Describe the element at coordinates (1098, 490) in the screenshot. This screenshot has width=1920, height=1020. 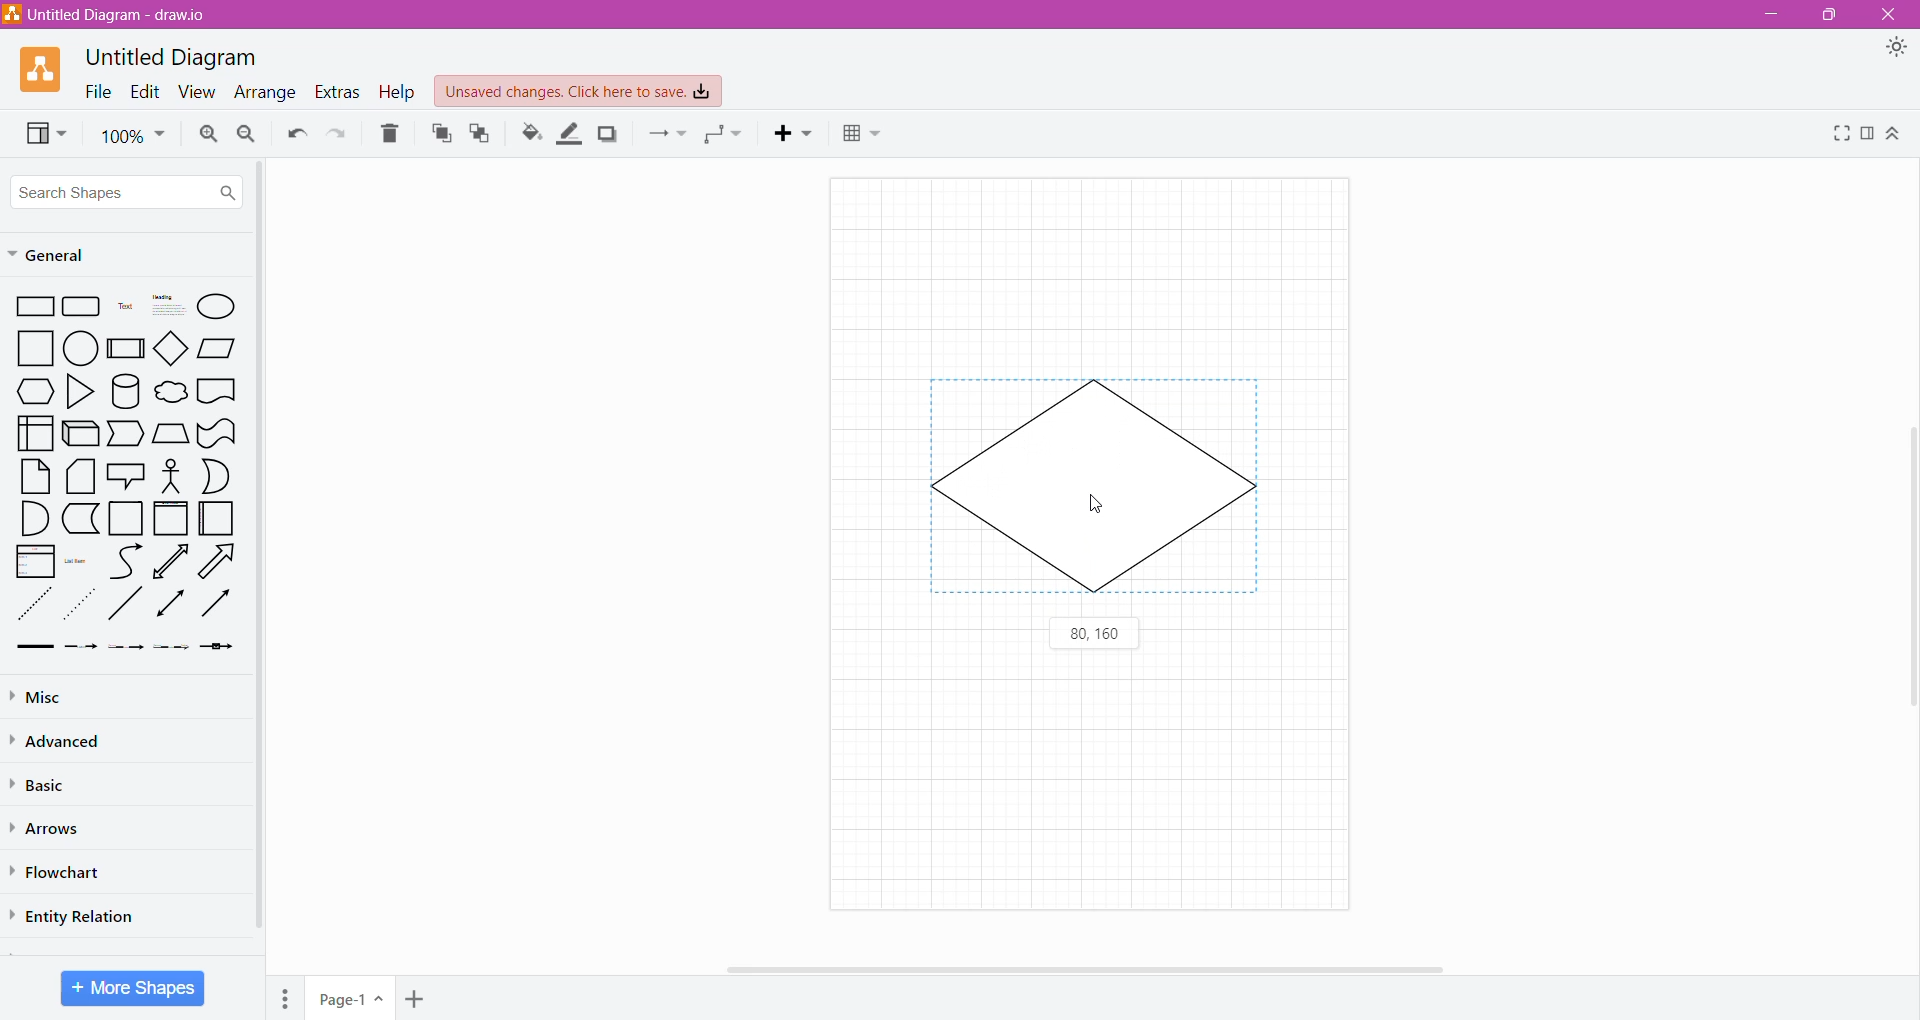
I see `Drag the unlocked shape on Canvas ` at that location.